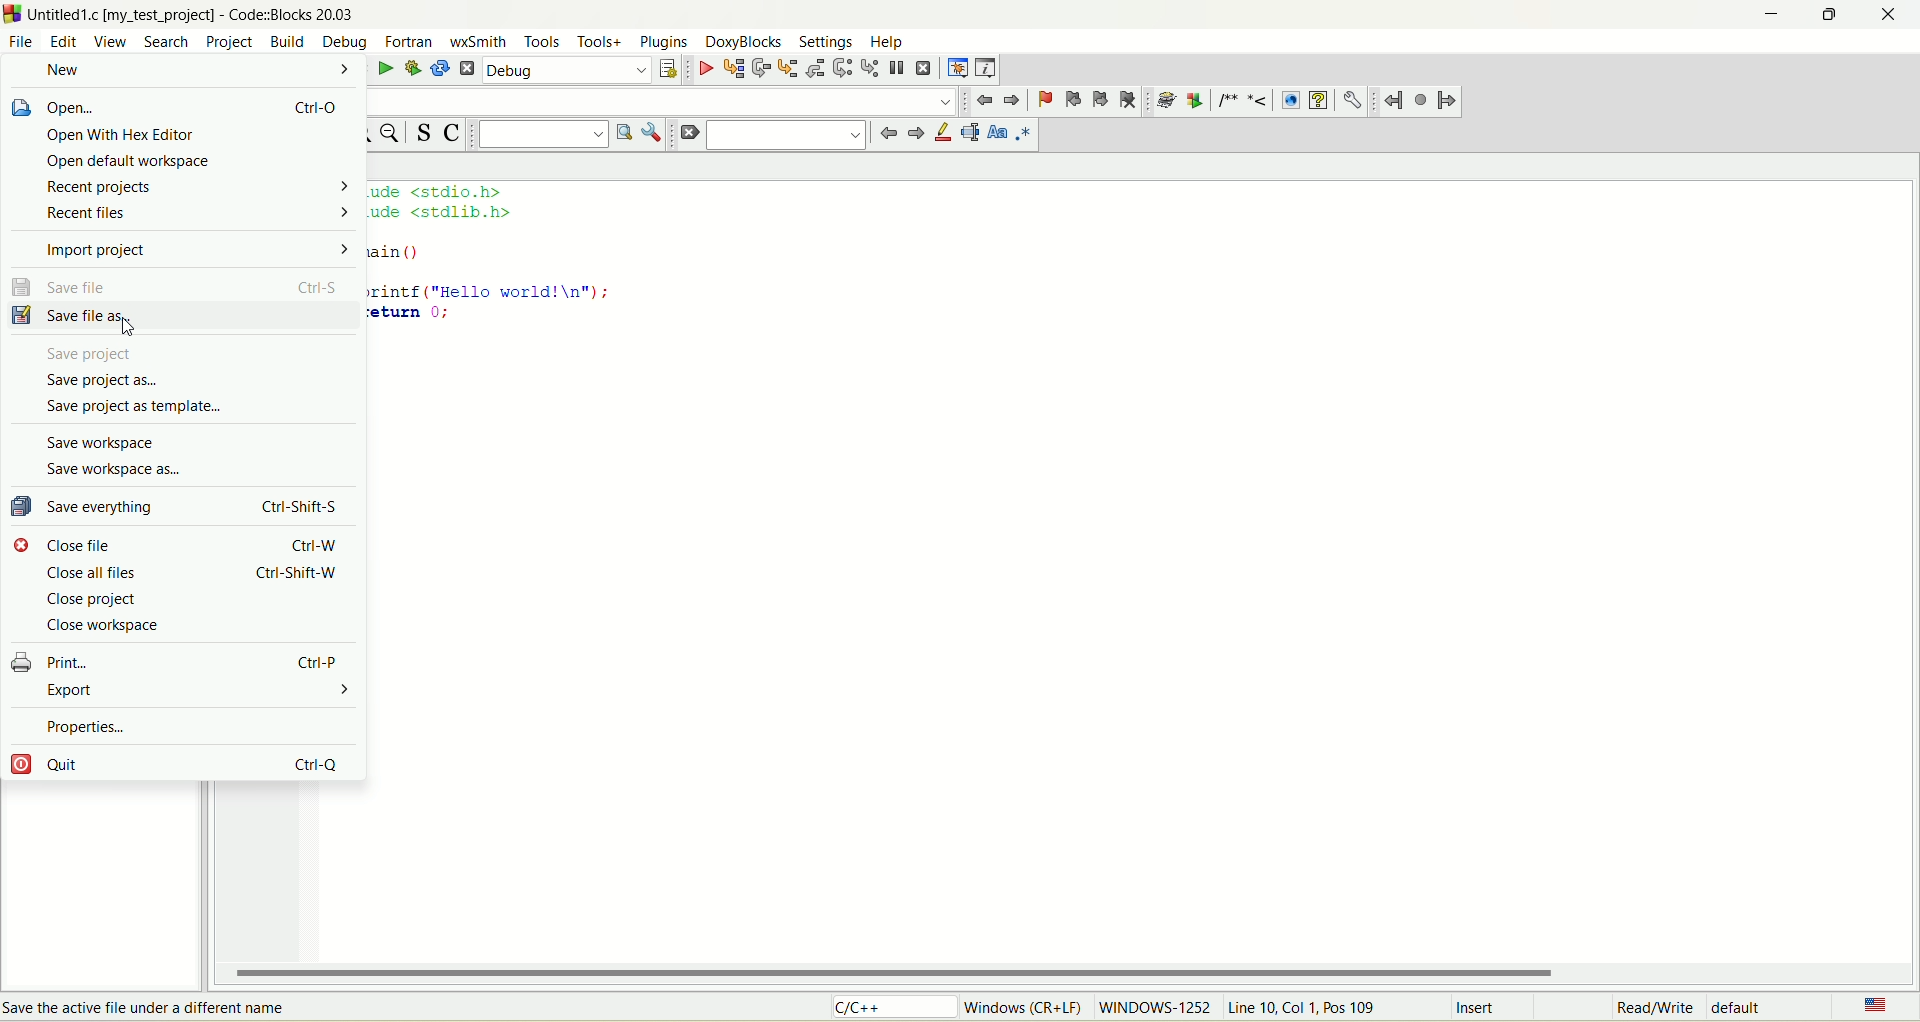 This screenshot has width=1920, height=1022. What do you see at coordinates (425, 132) in the screenshot?
I see `toggle source` at bounding box center [425, 132].